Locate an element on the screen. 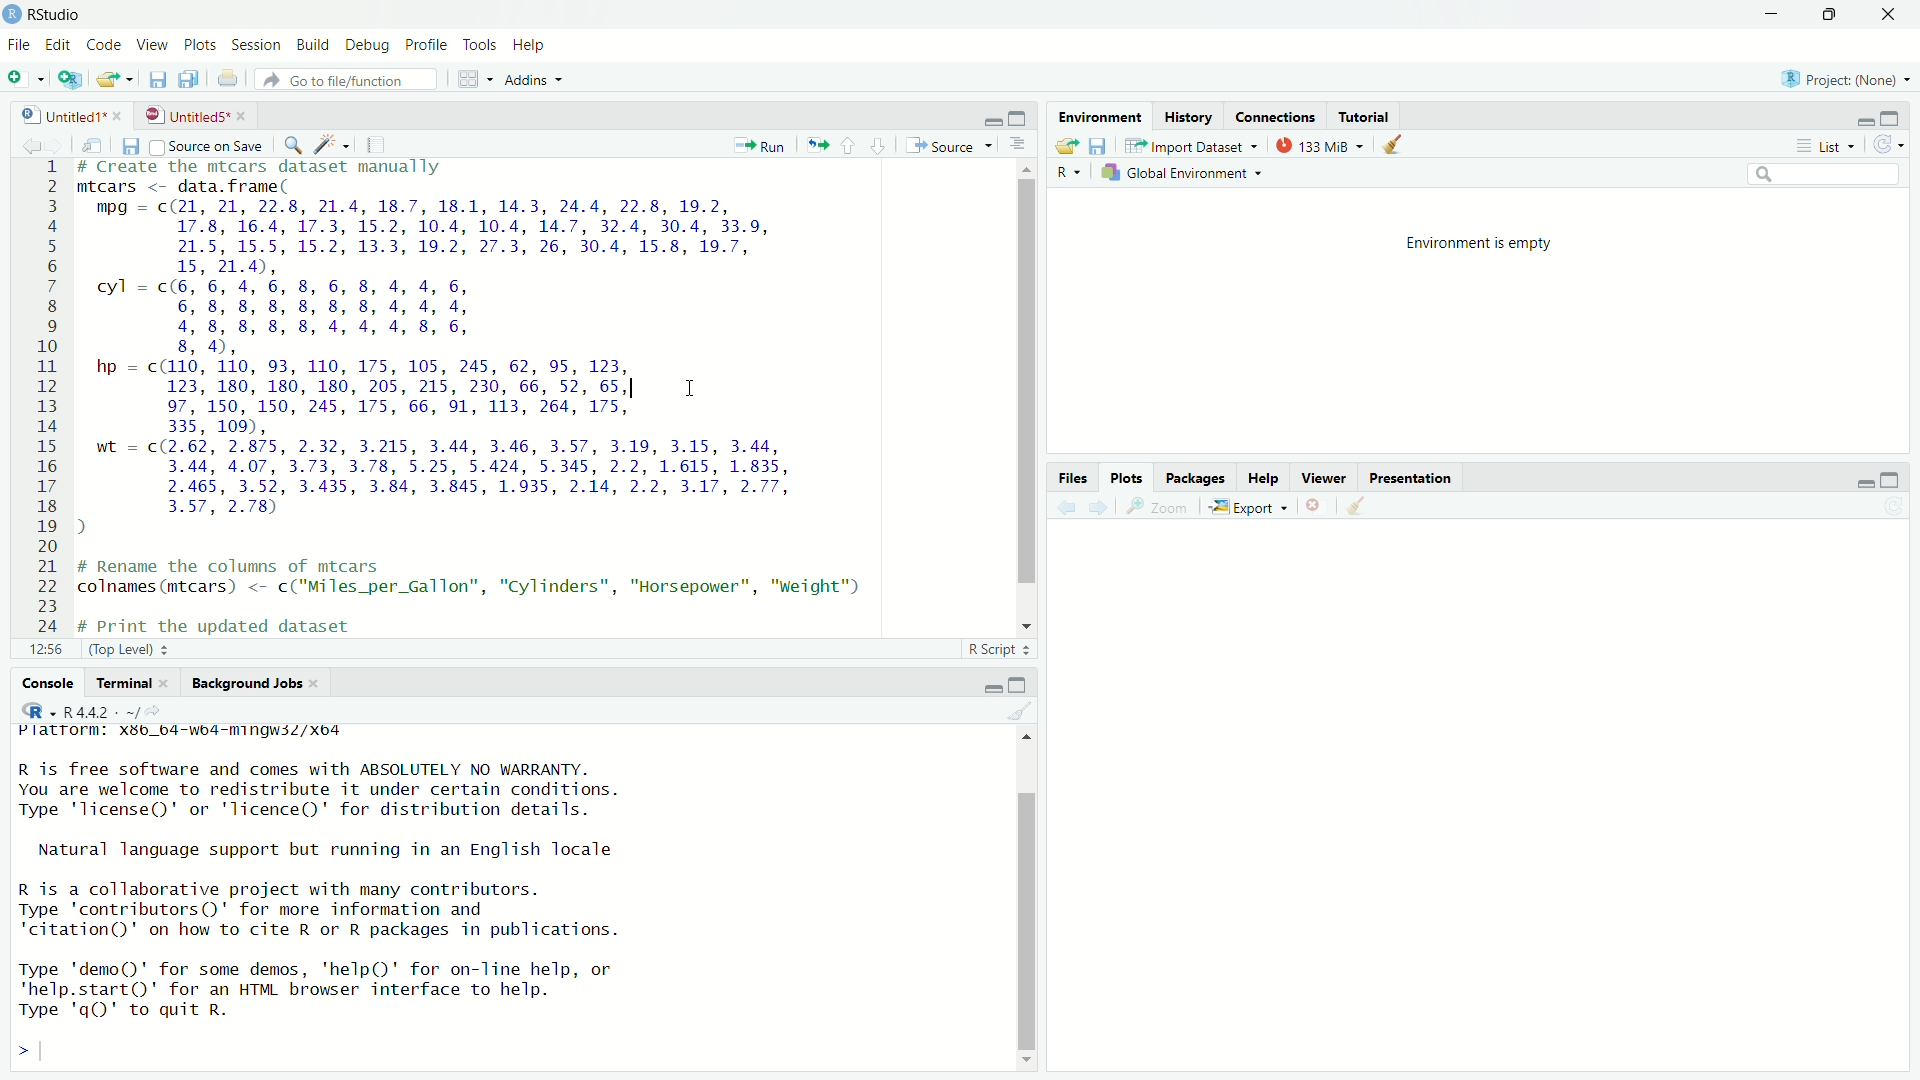 This screenshot has height=1080, width=1920. move is located at coordinates (816, 144).